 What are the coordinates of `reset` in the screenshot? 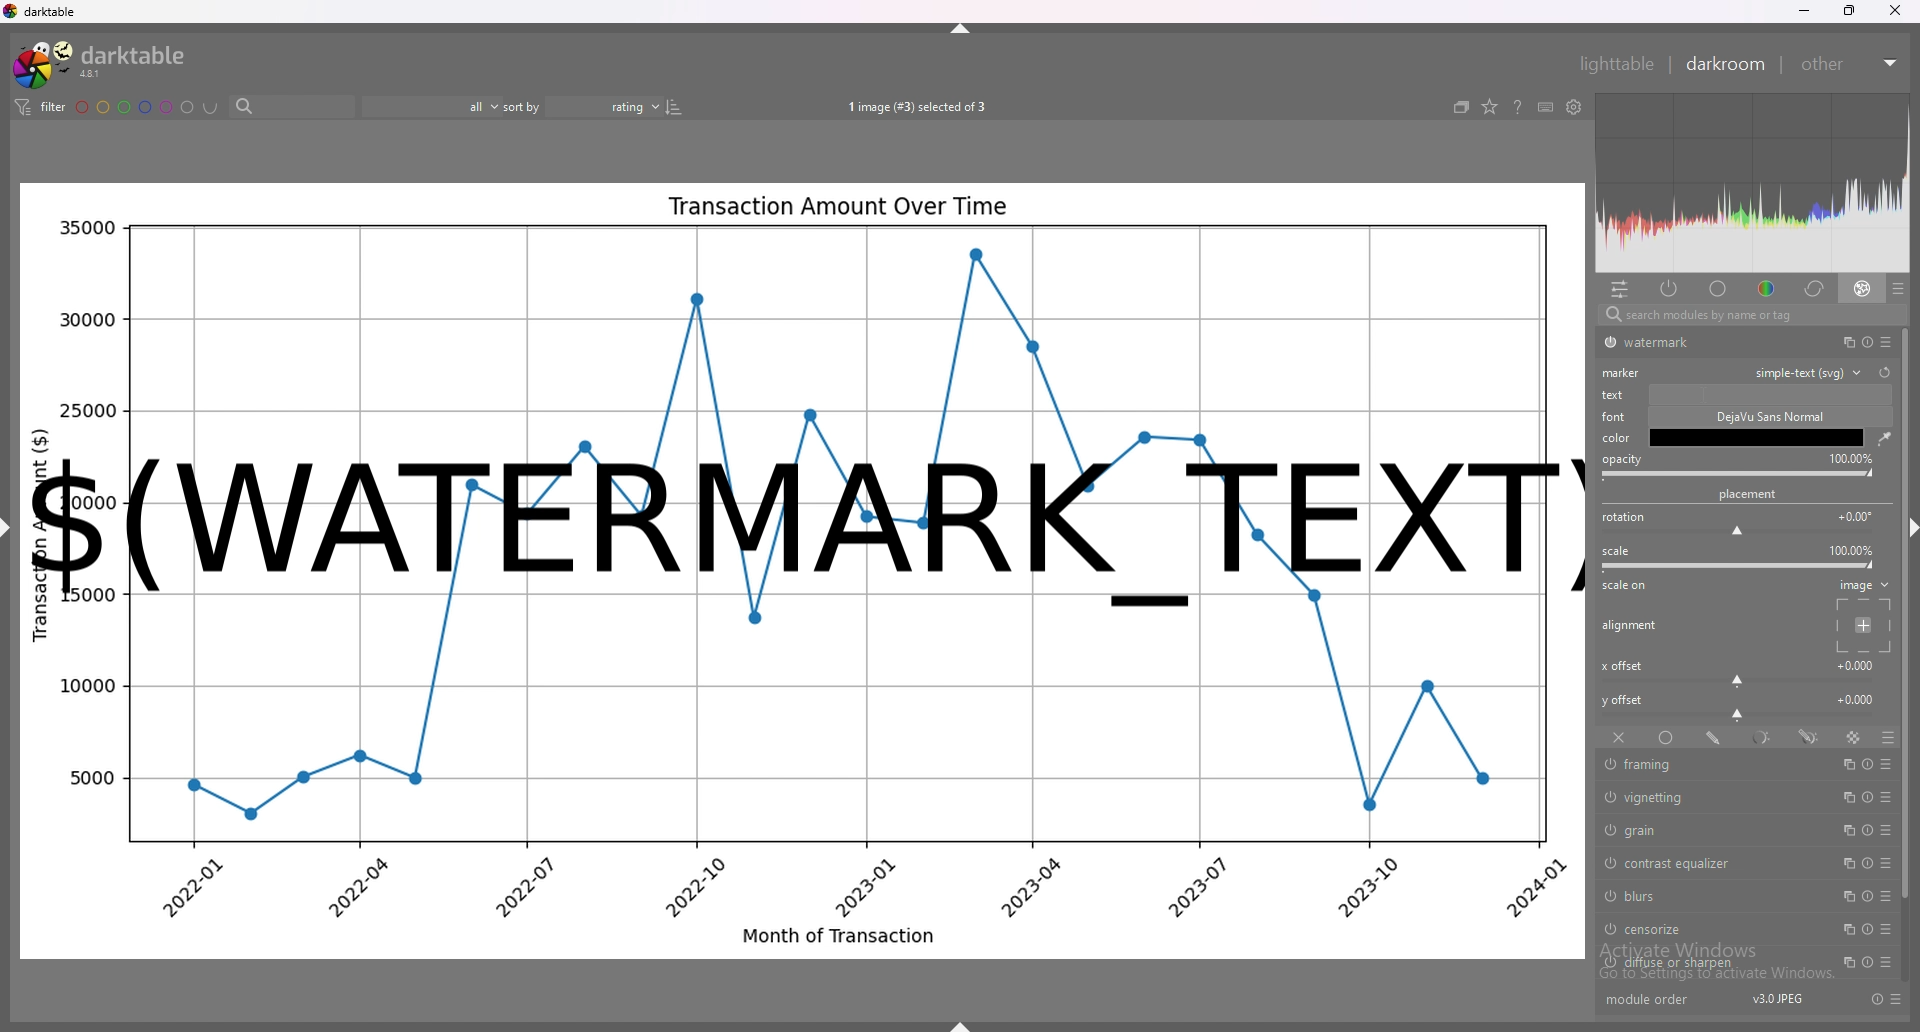 It's located at (1876, 999).